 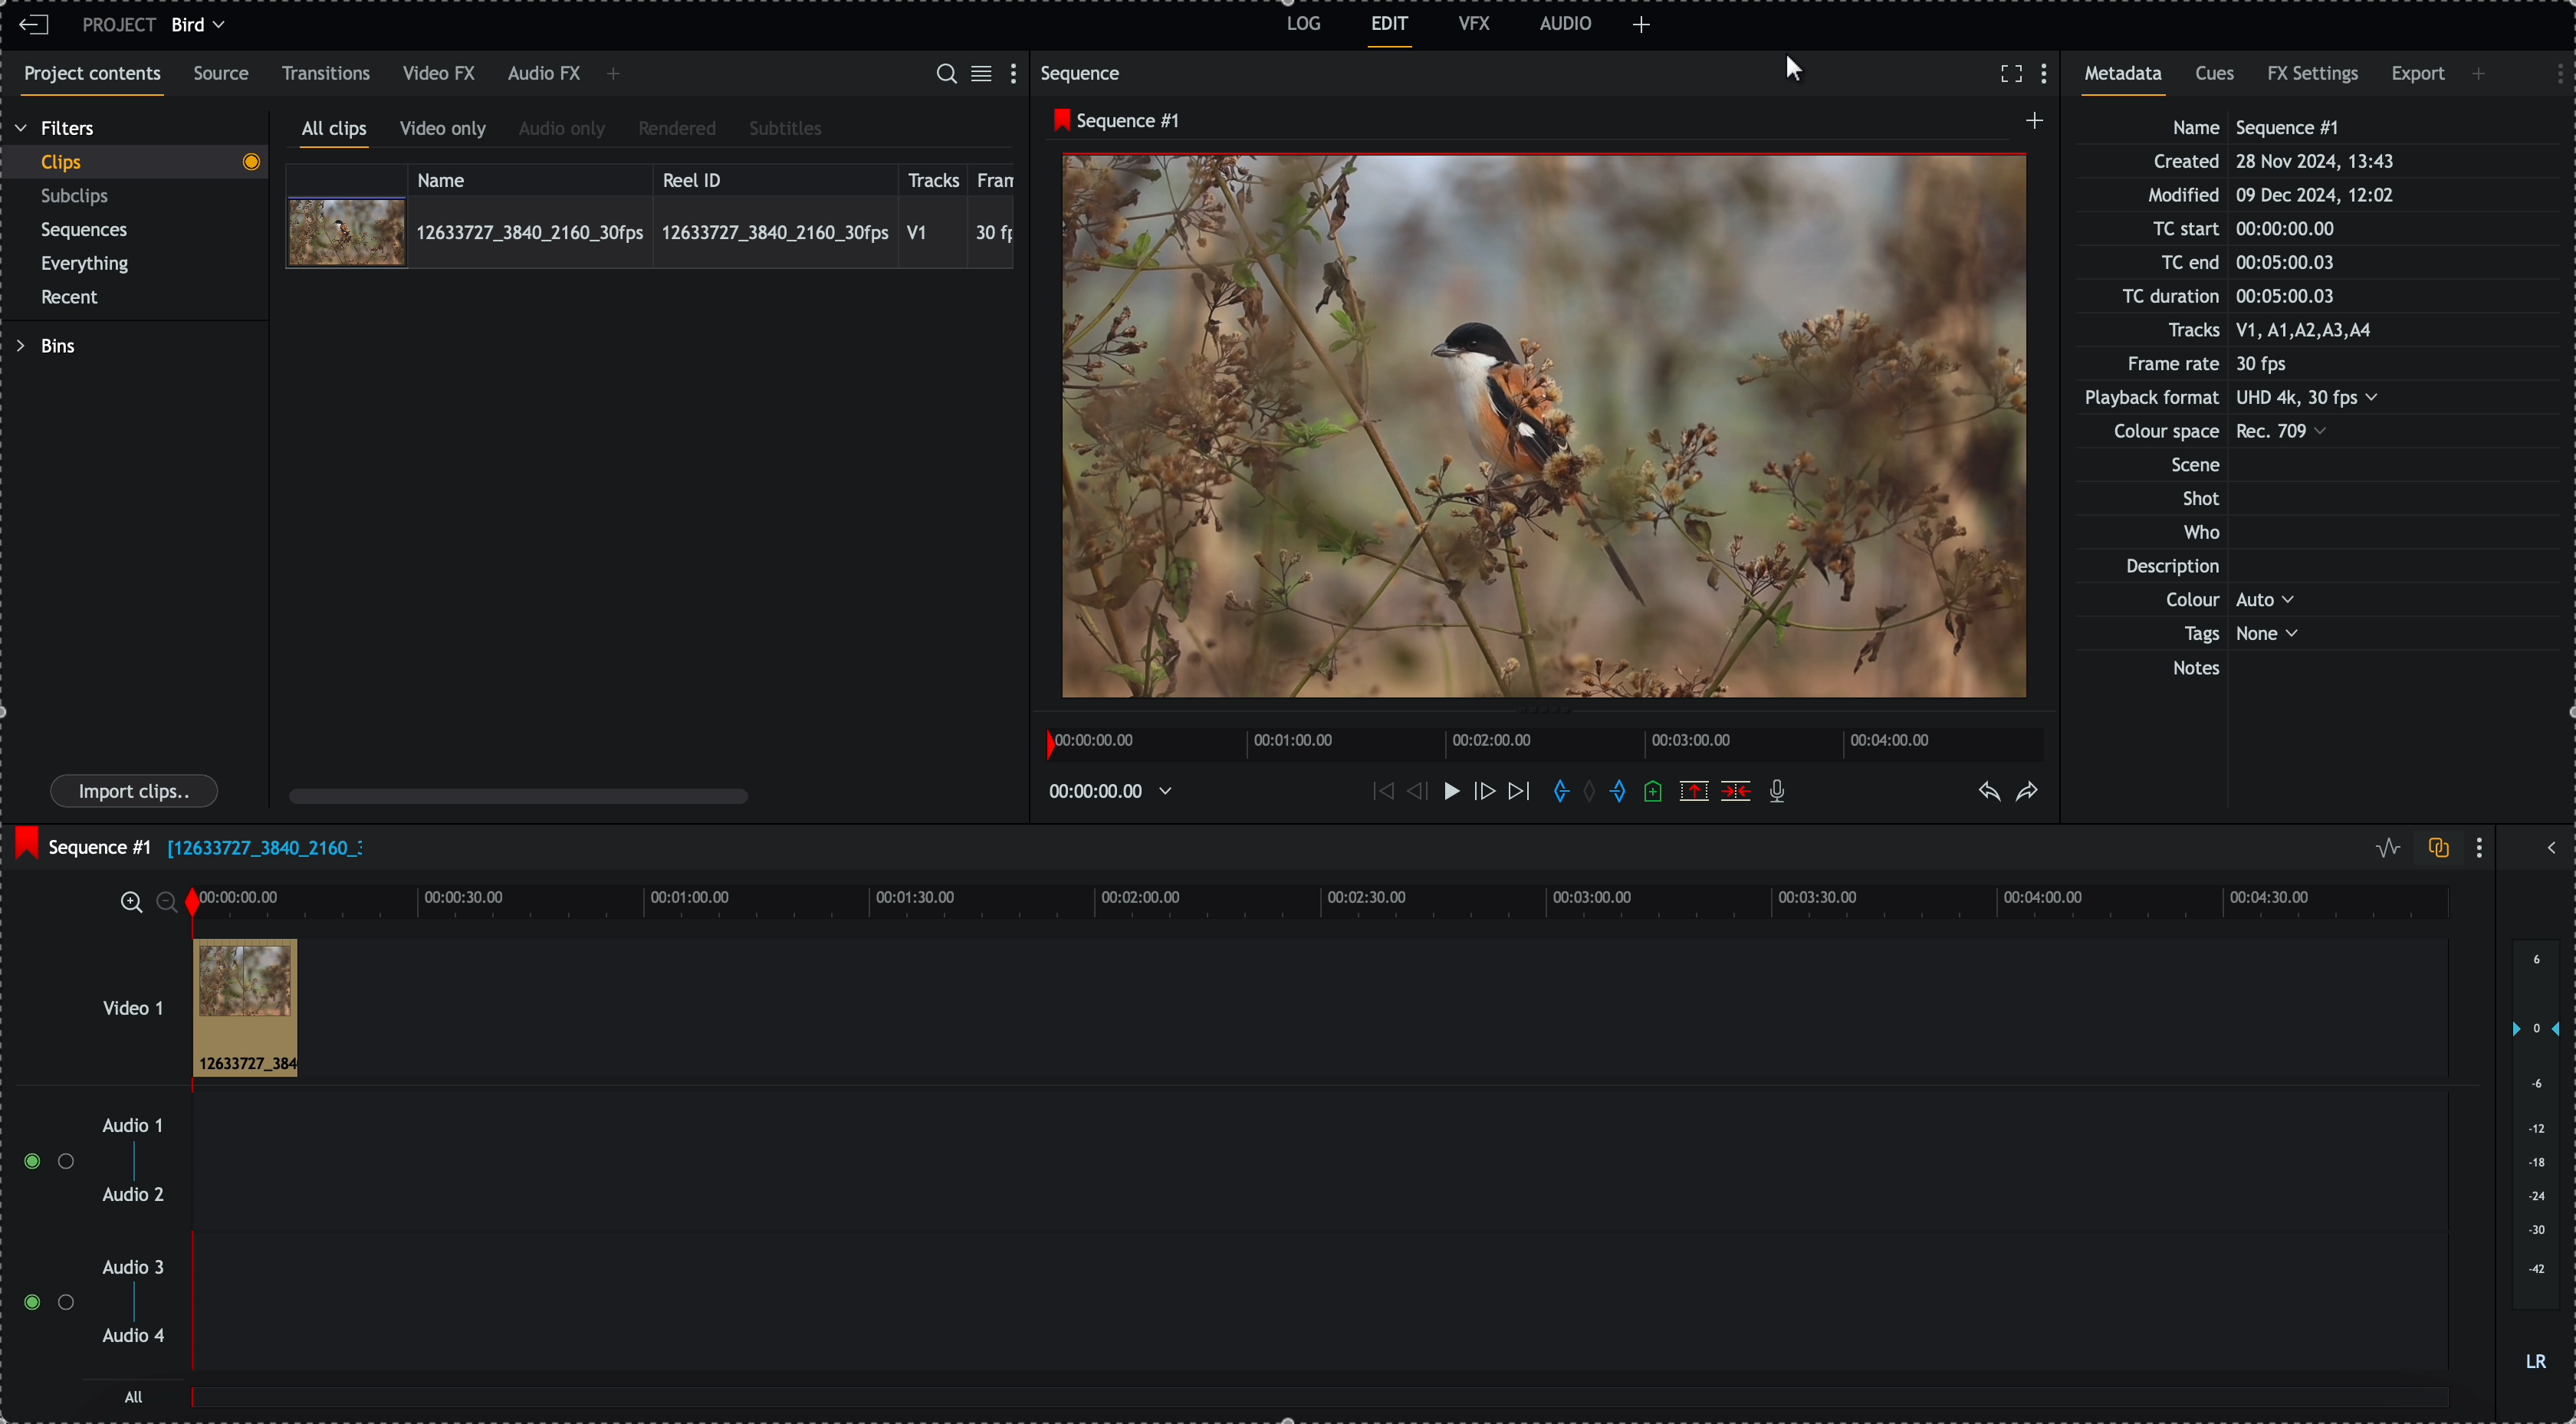 What do you see at coordinates (2534, 1157) in the screenshot?
I see `audio output level (d/B)` at bounding box center [2534, 1157].